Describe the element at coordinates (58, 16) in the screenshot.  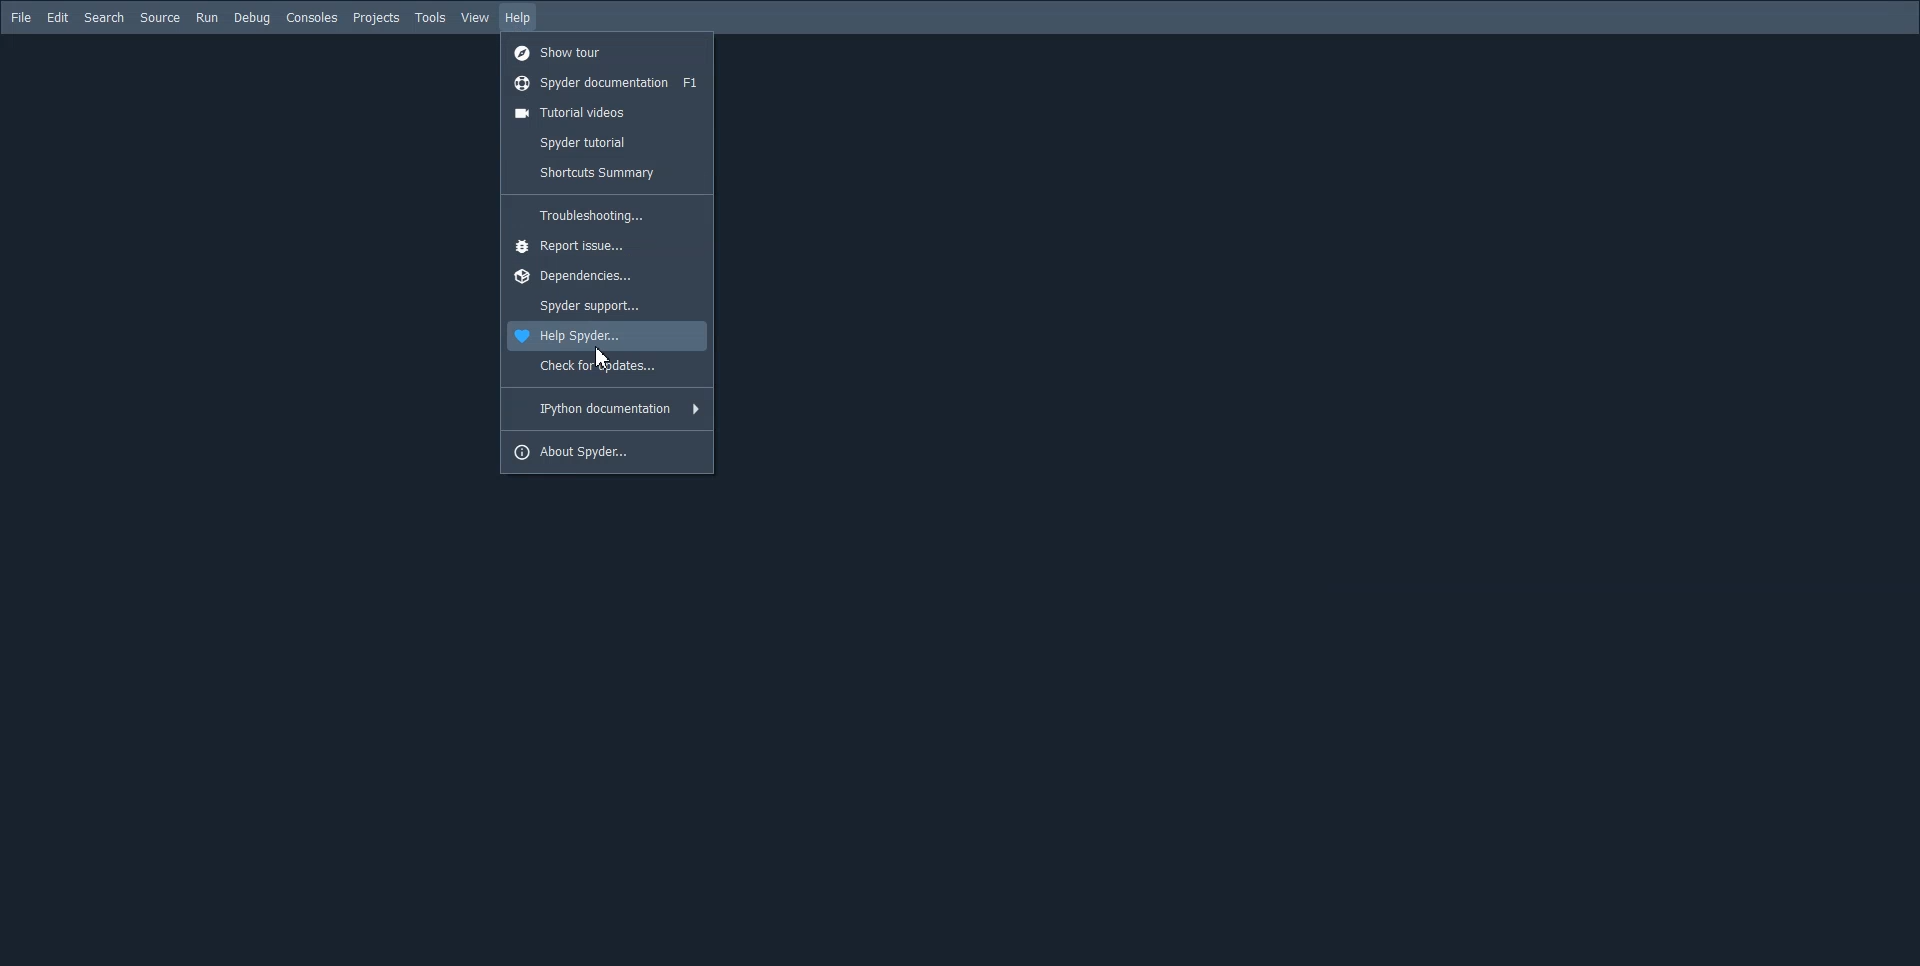
I see `Edit` at that location.